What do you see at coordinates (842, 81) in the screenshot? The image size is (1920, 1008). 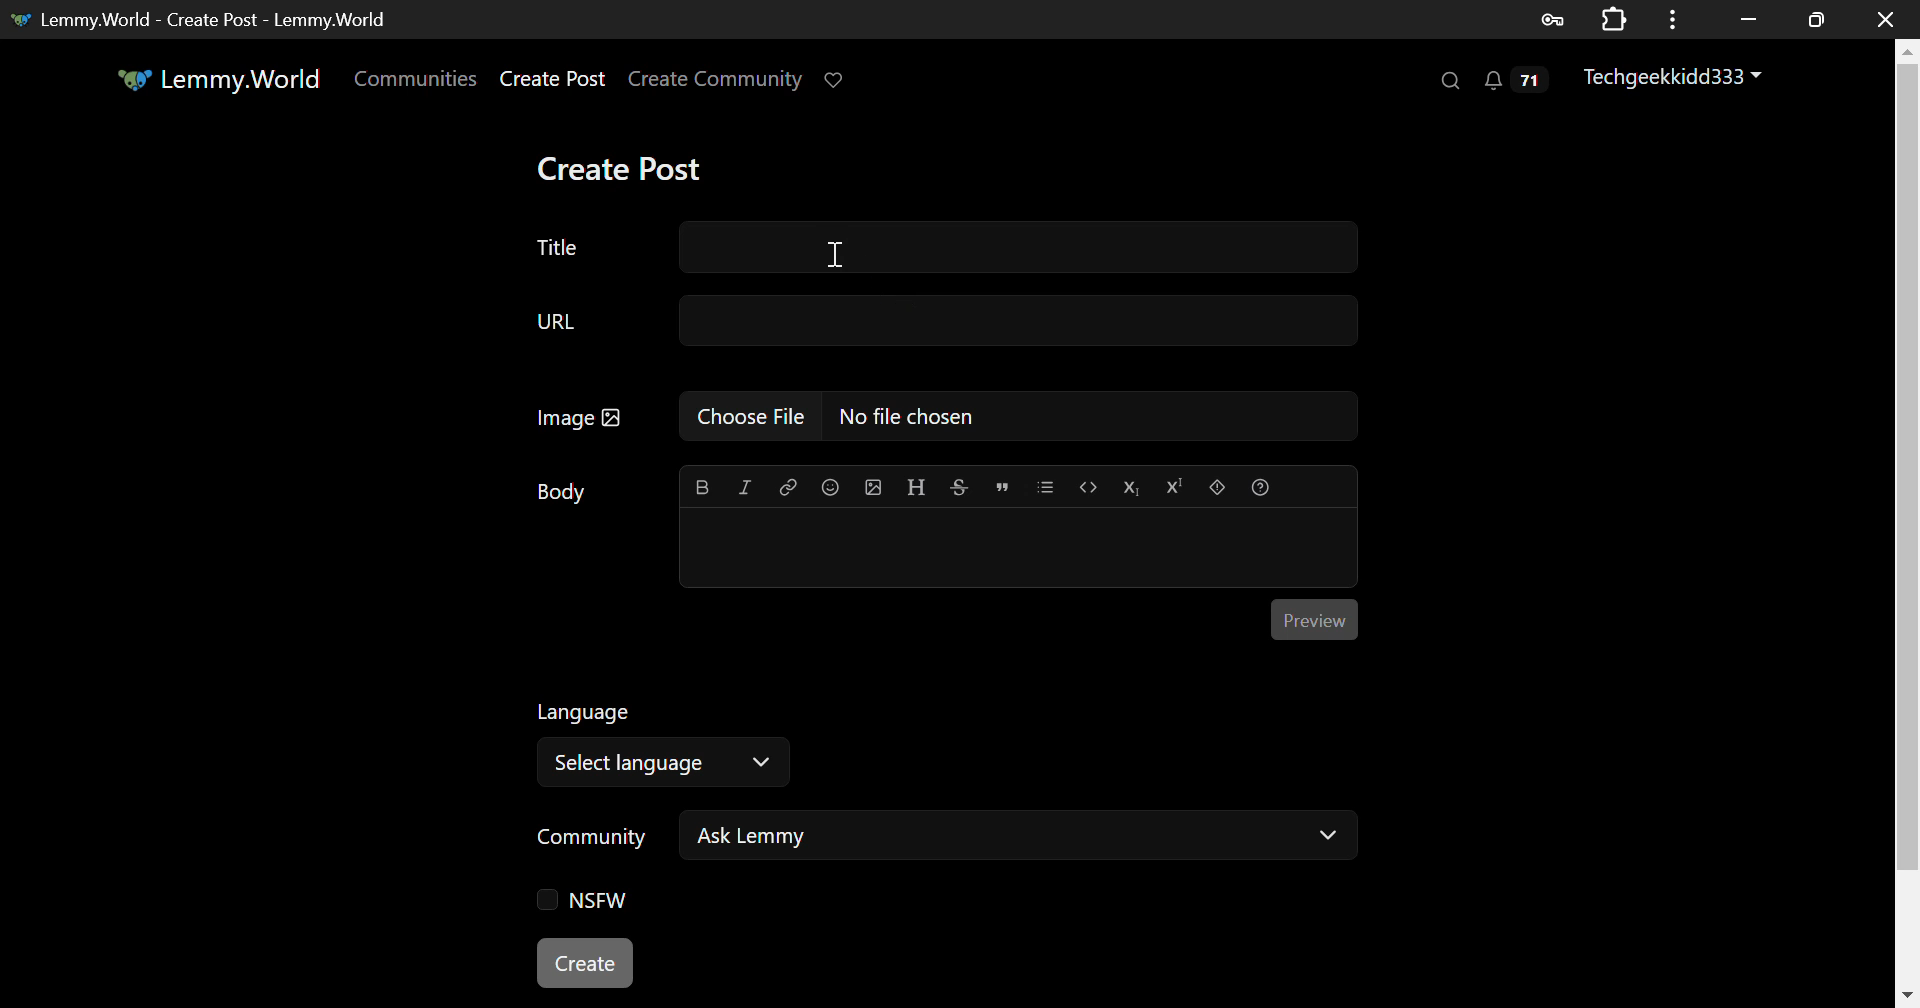 I see `Donate` at bounding box center [842, 81].